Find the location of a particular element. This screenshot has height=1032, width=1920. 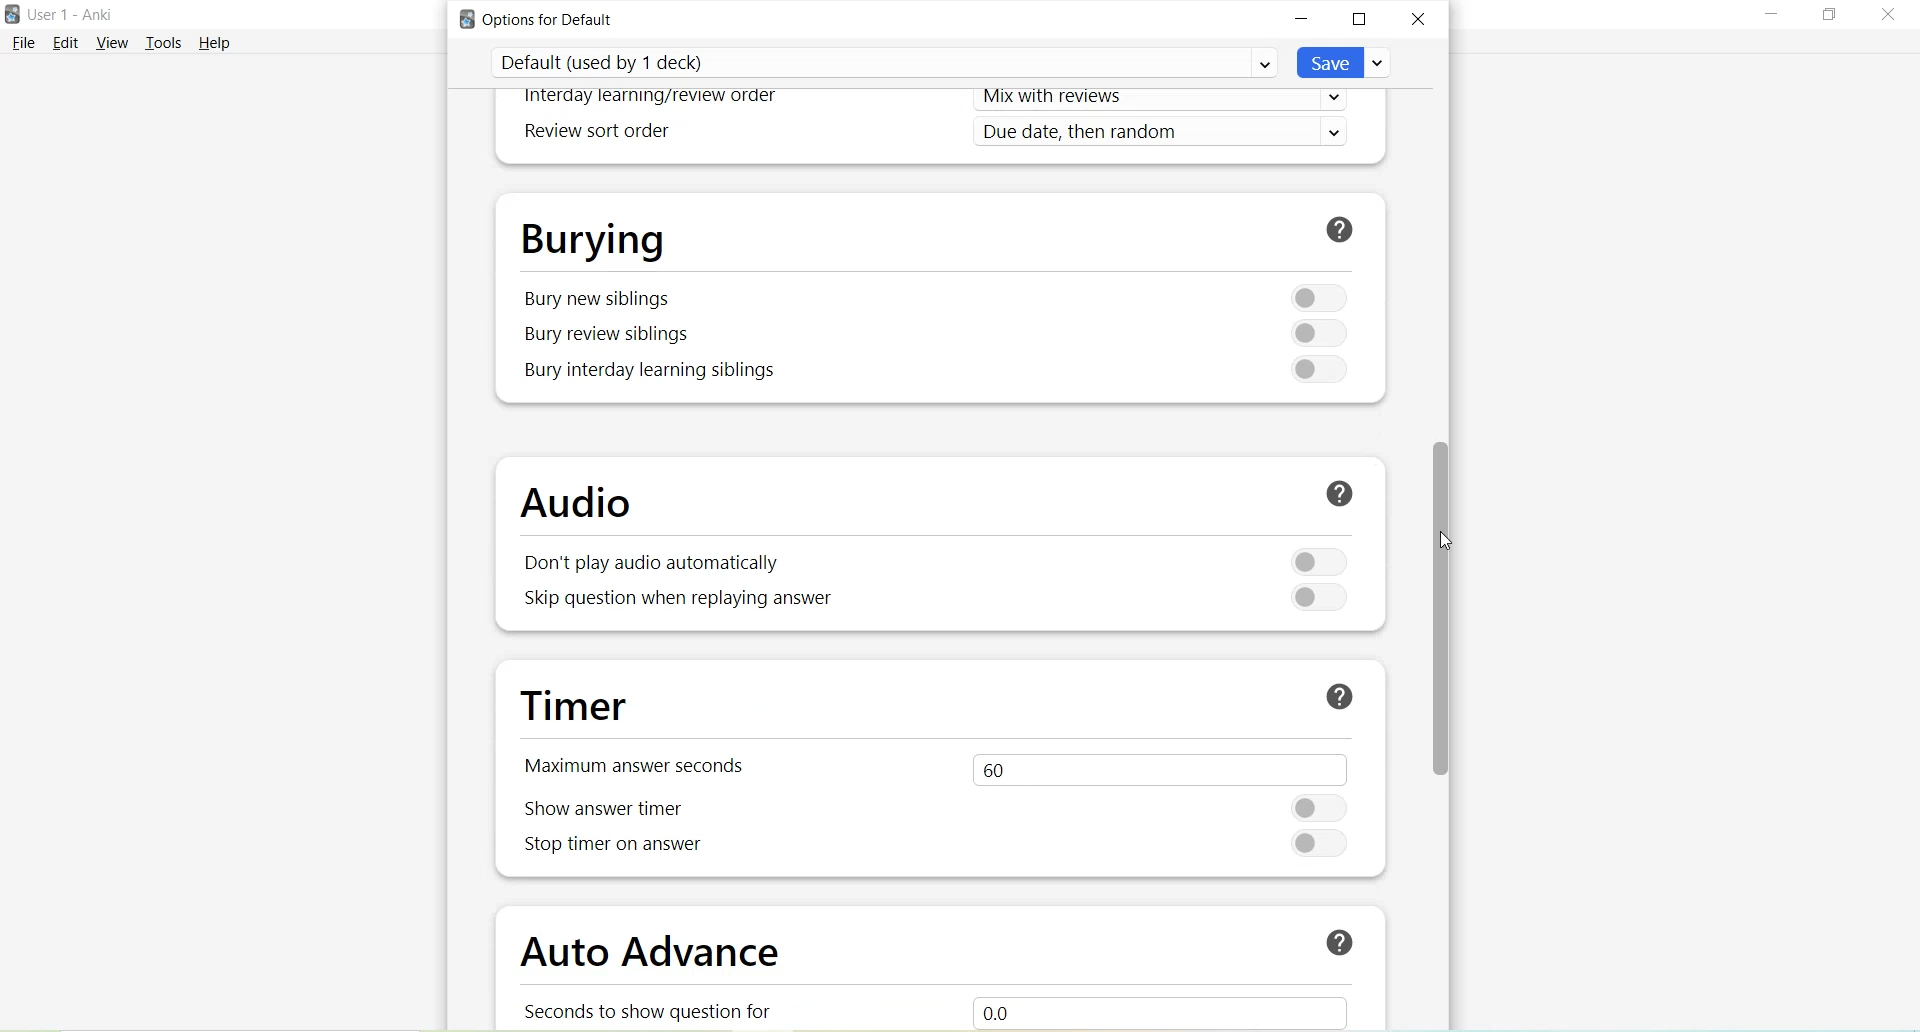

Toggle is located at coordinates (1322, 844).